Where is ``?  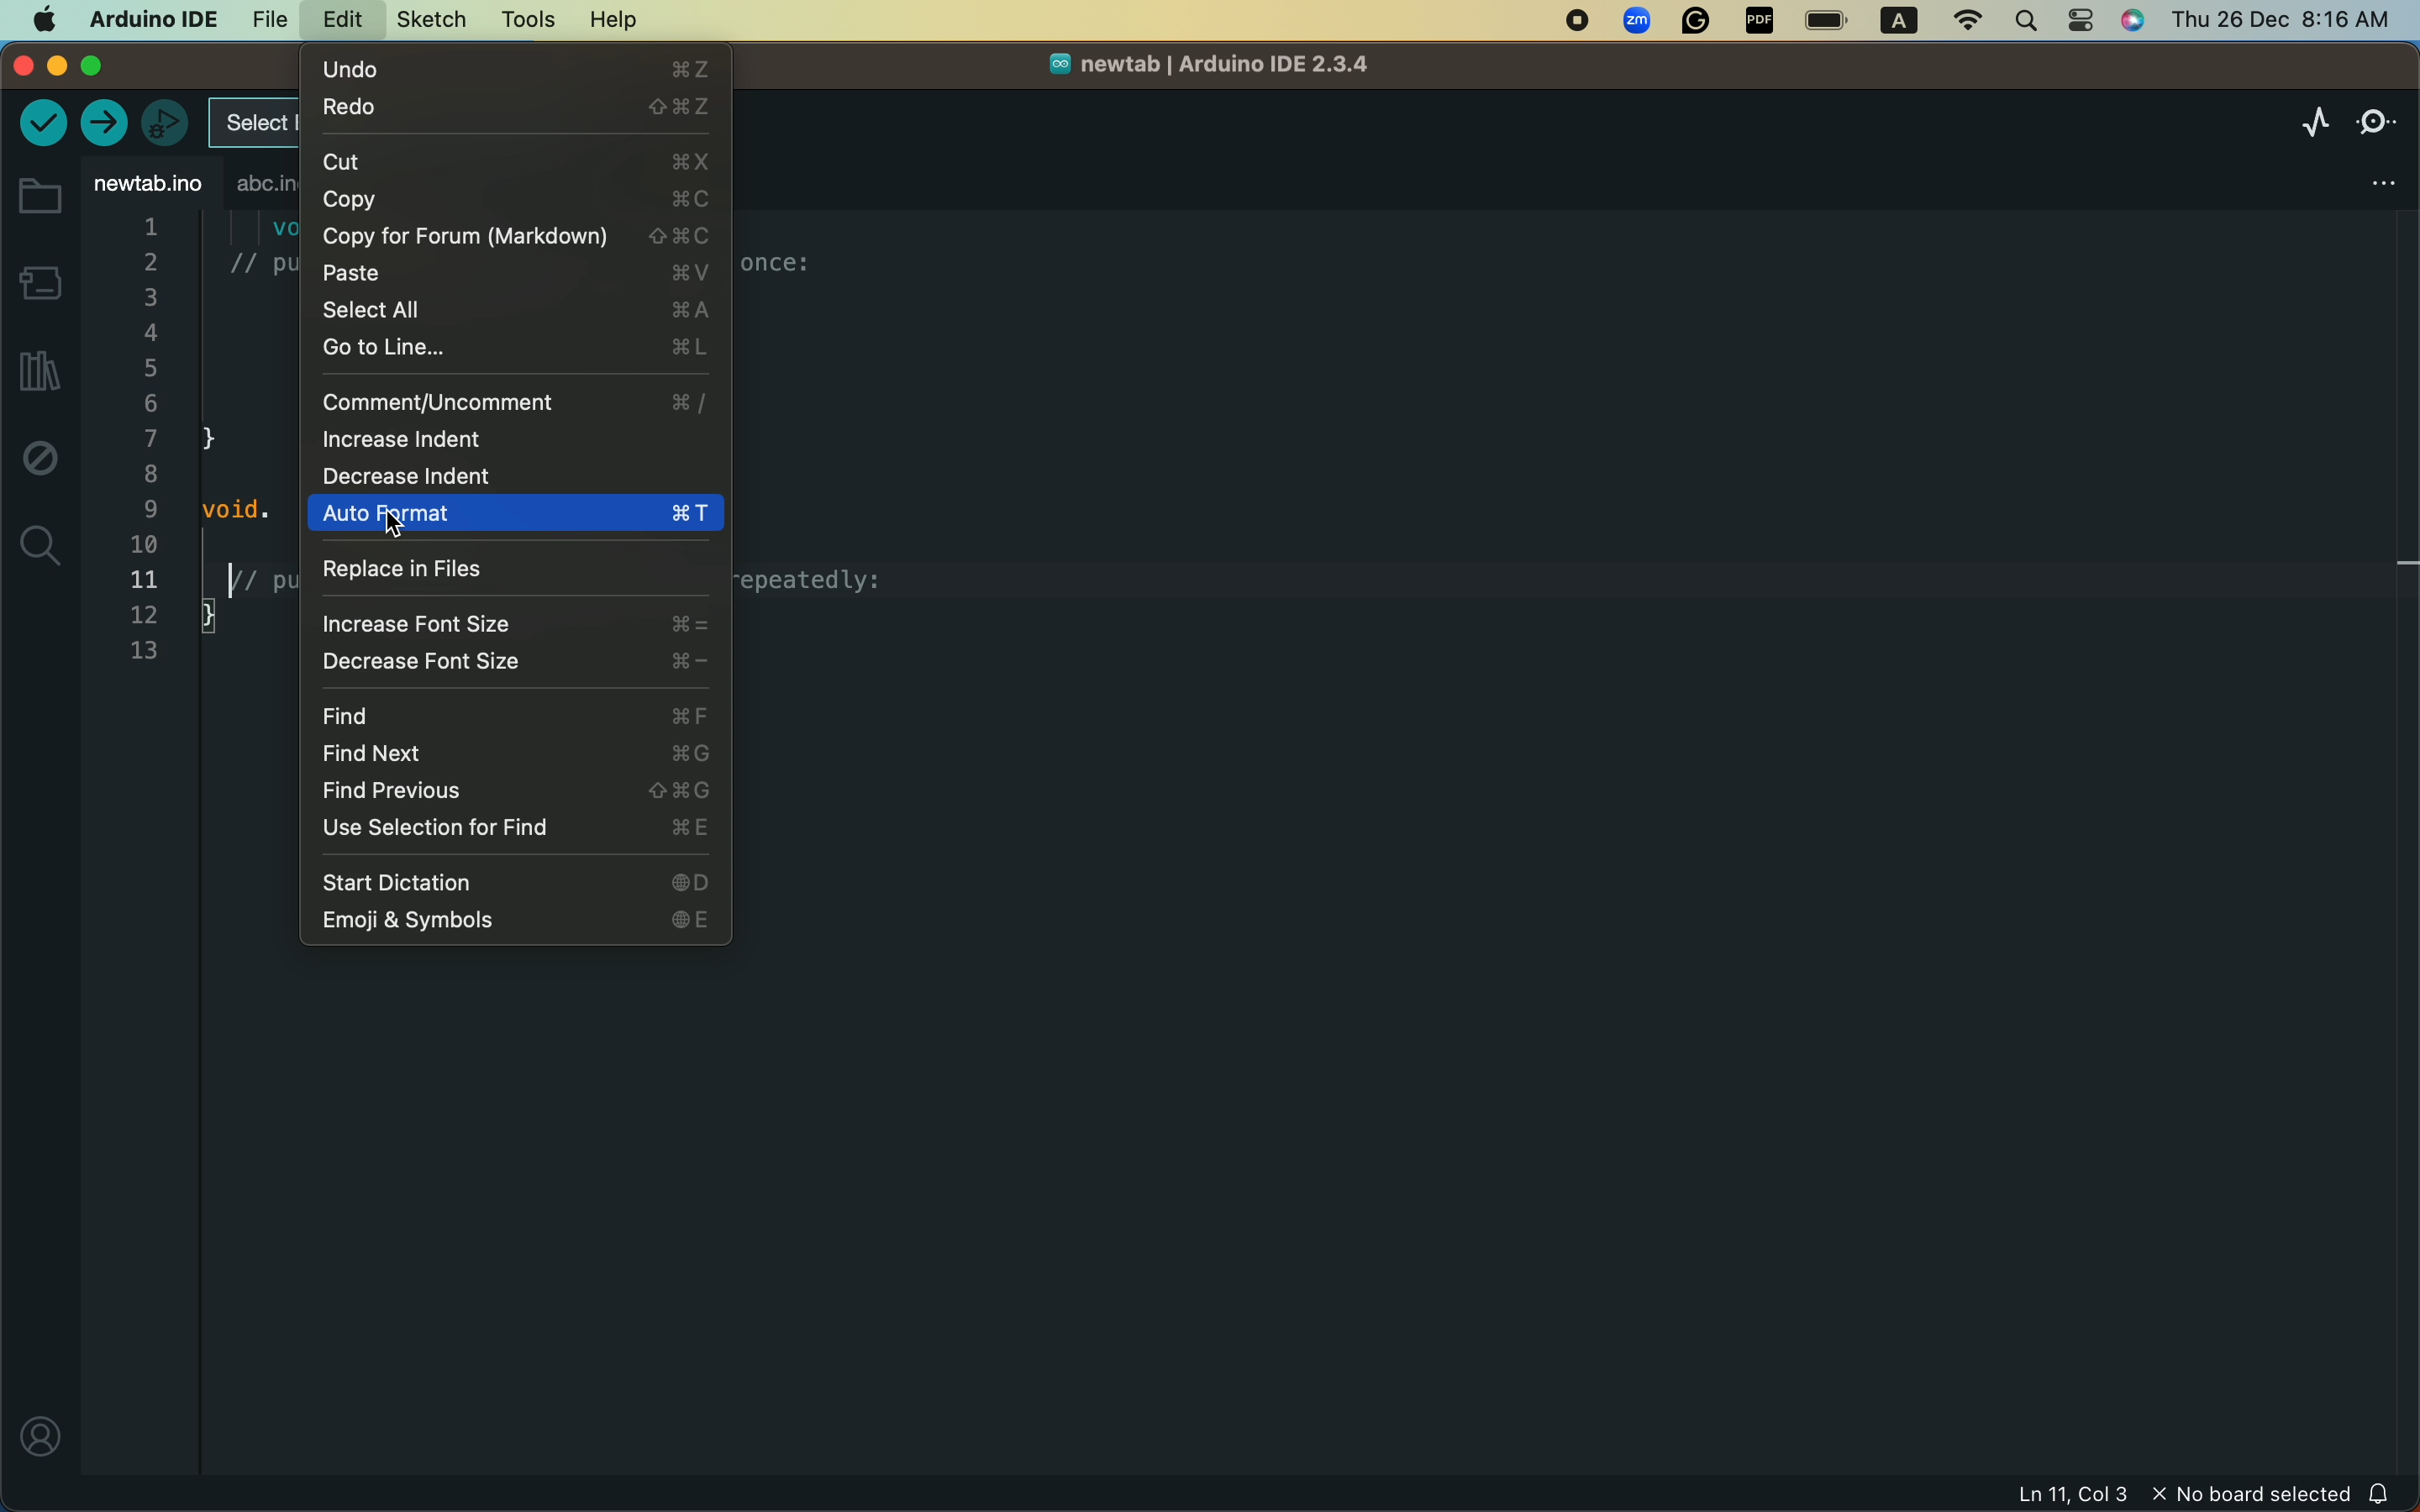  is located at coordinates (1760, 22).